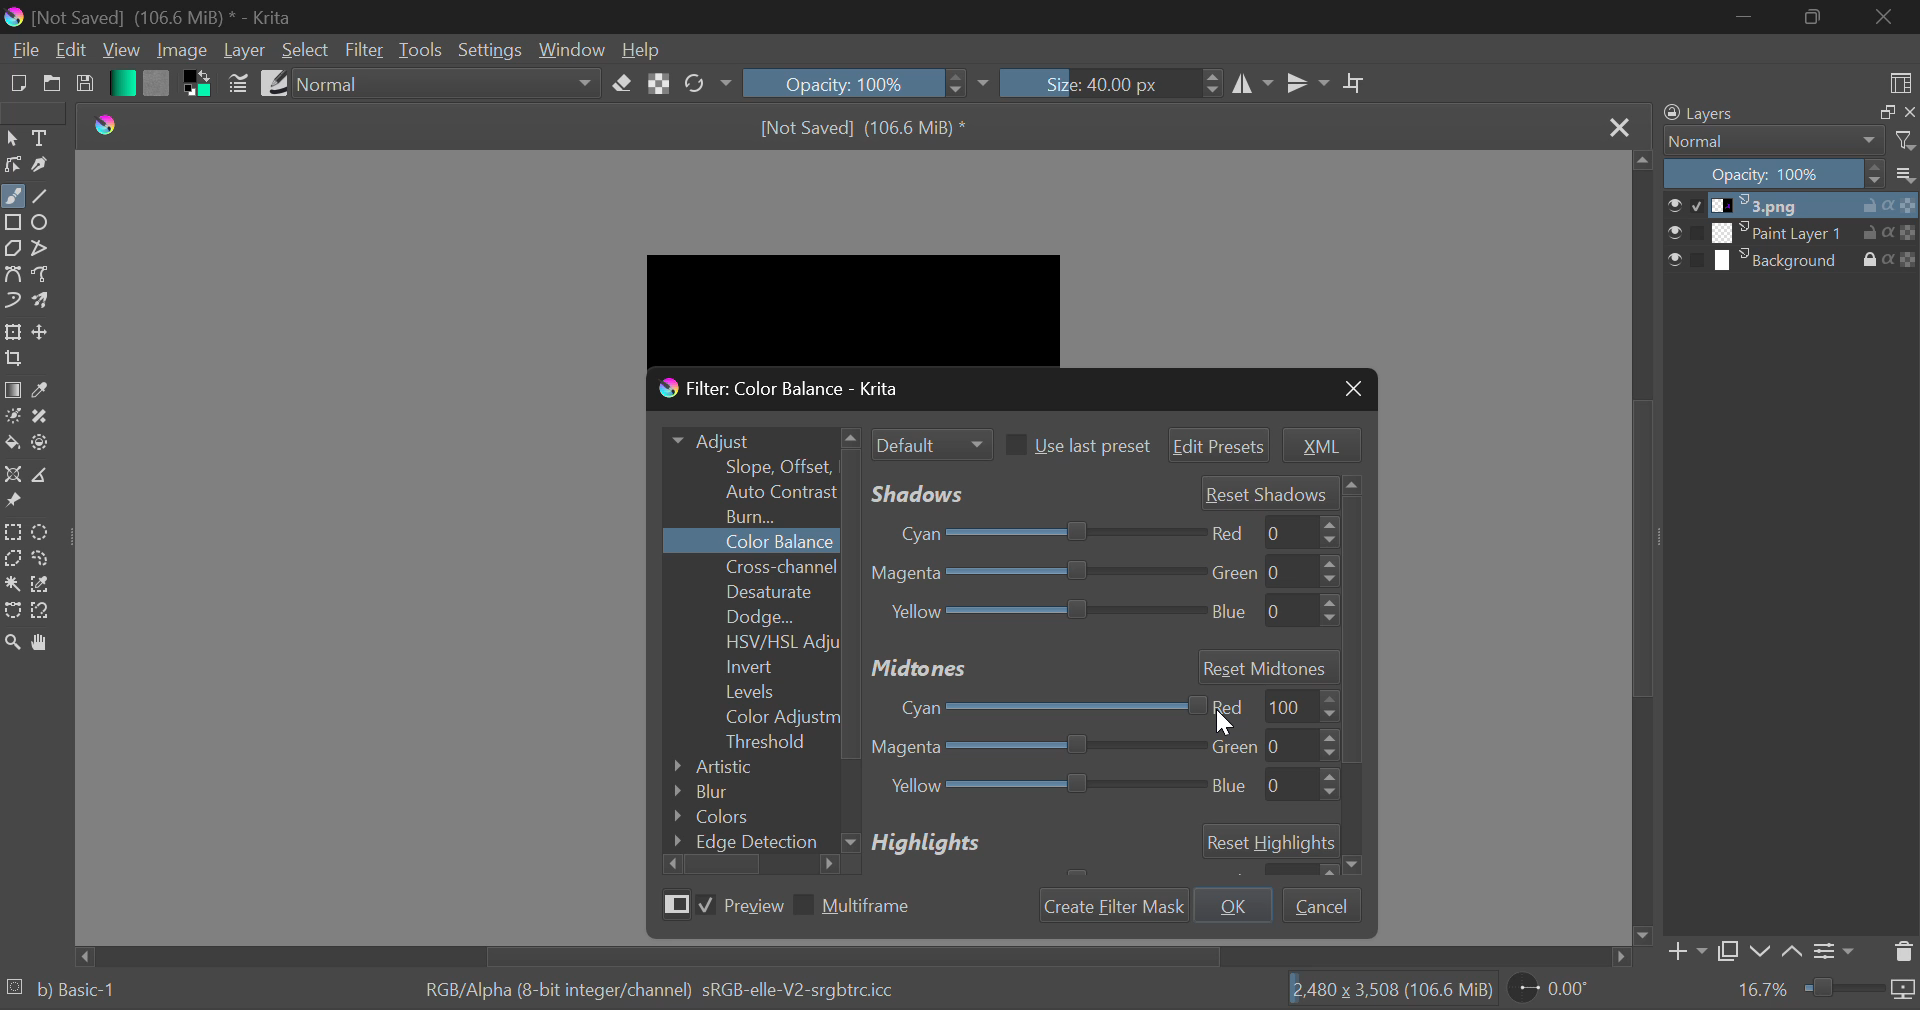 The height and width of the screenshot is (1010, 1920). I want to click on Opacity 100%, so click(1774, 174).